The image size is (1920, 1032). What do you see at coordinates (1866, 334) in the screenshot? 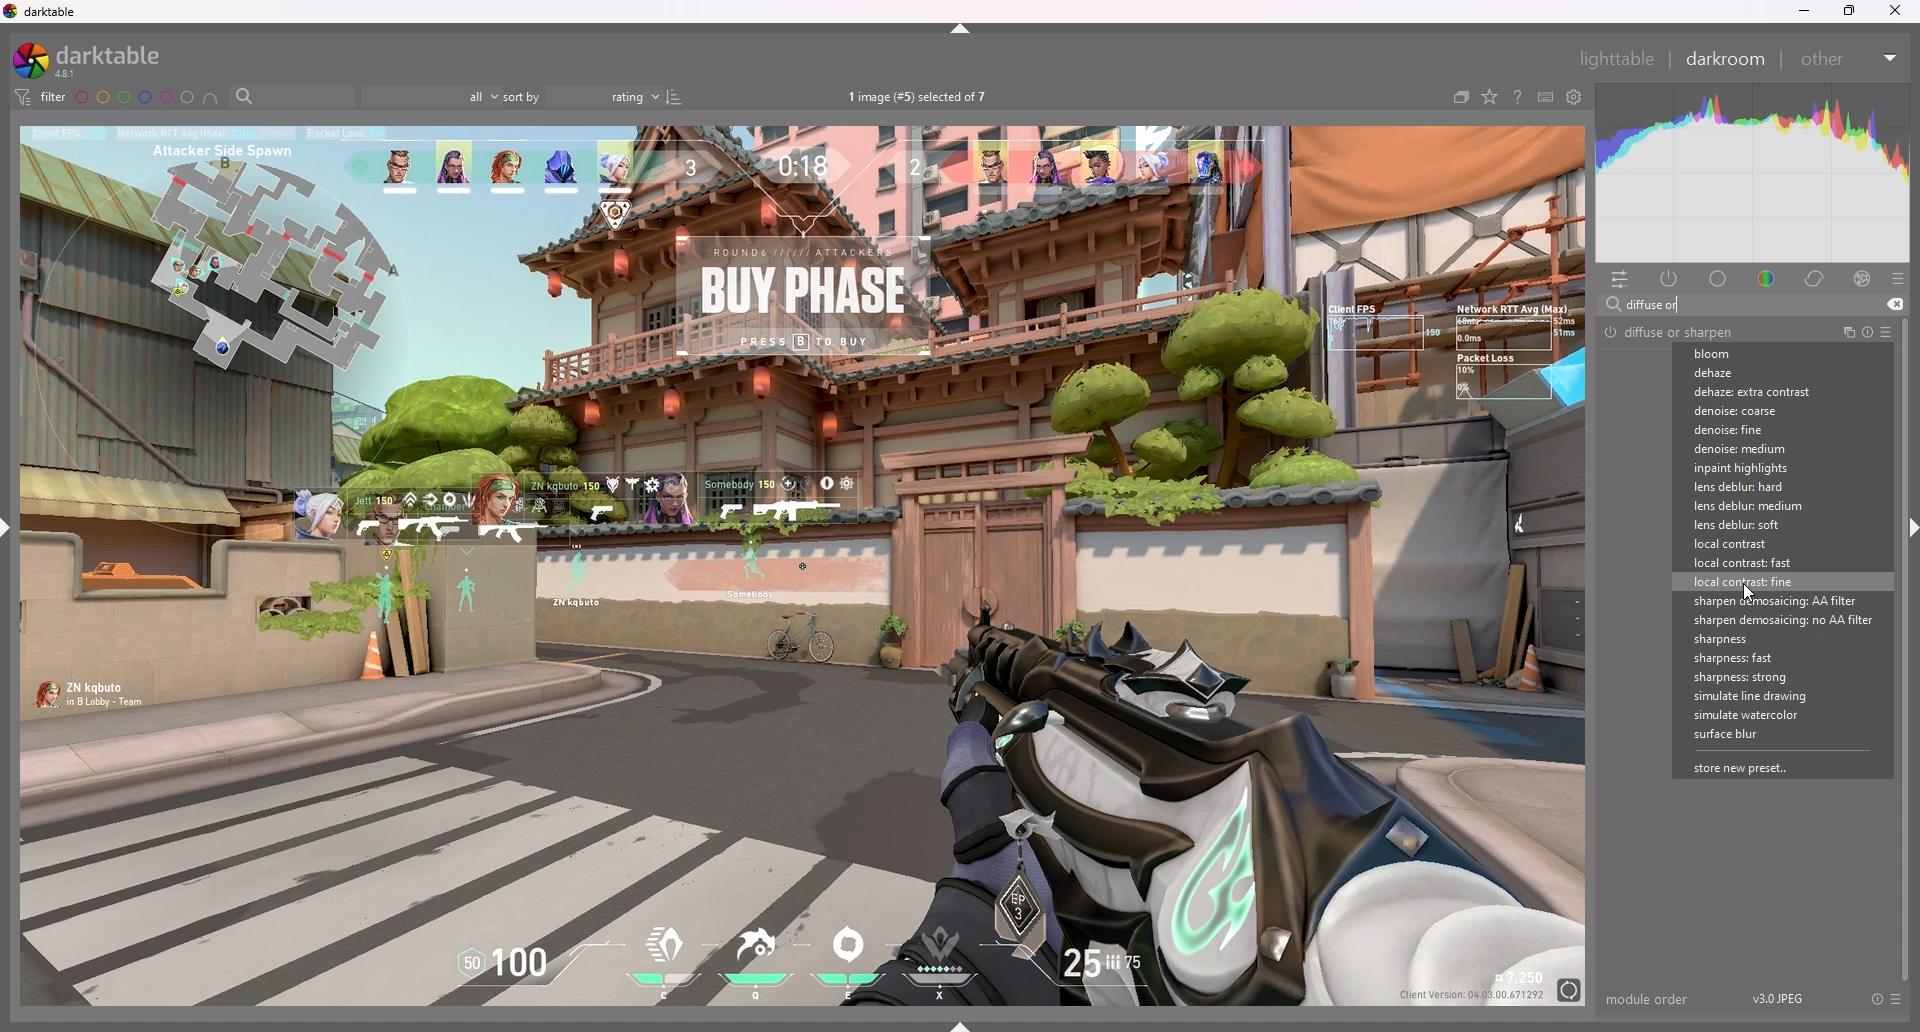
I see `reset` at bounding box center [1866, 334].